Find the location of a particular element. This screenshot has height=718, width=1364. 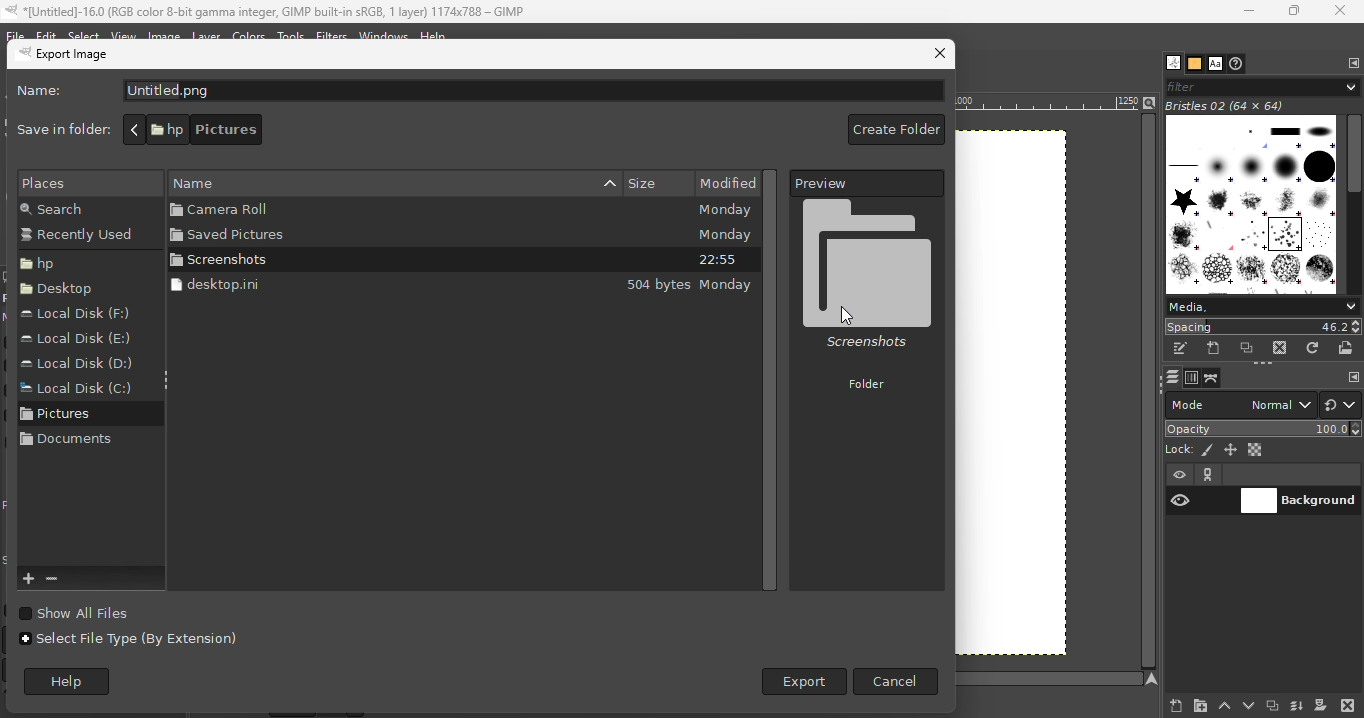

Local dsk (E:) is located at coordinates (76, 340).